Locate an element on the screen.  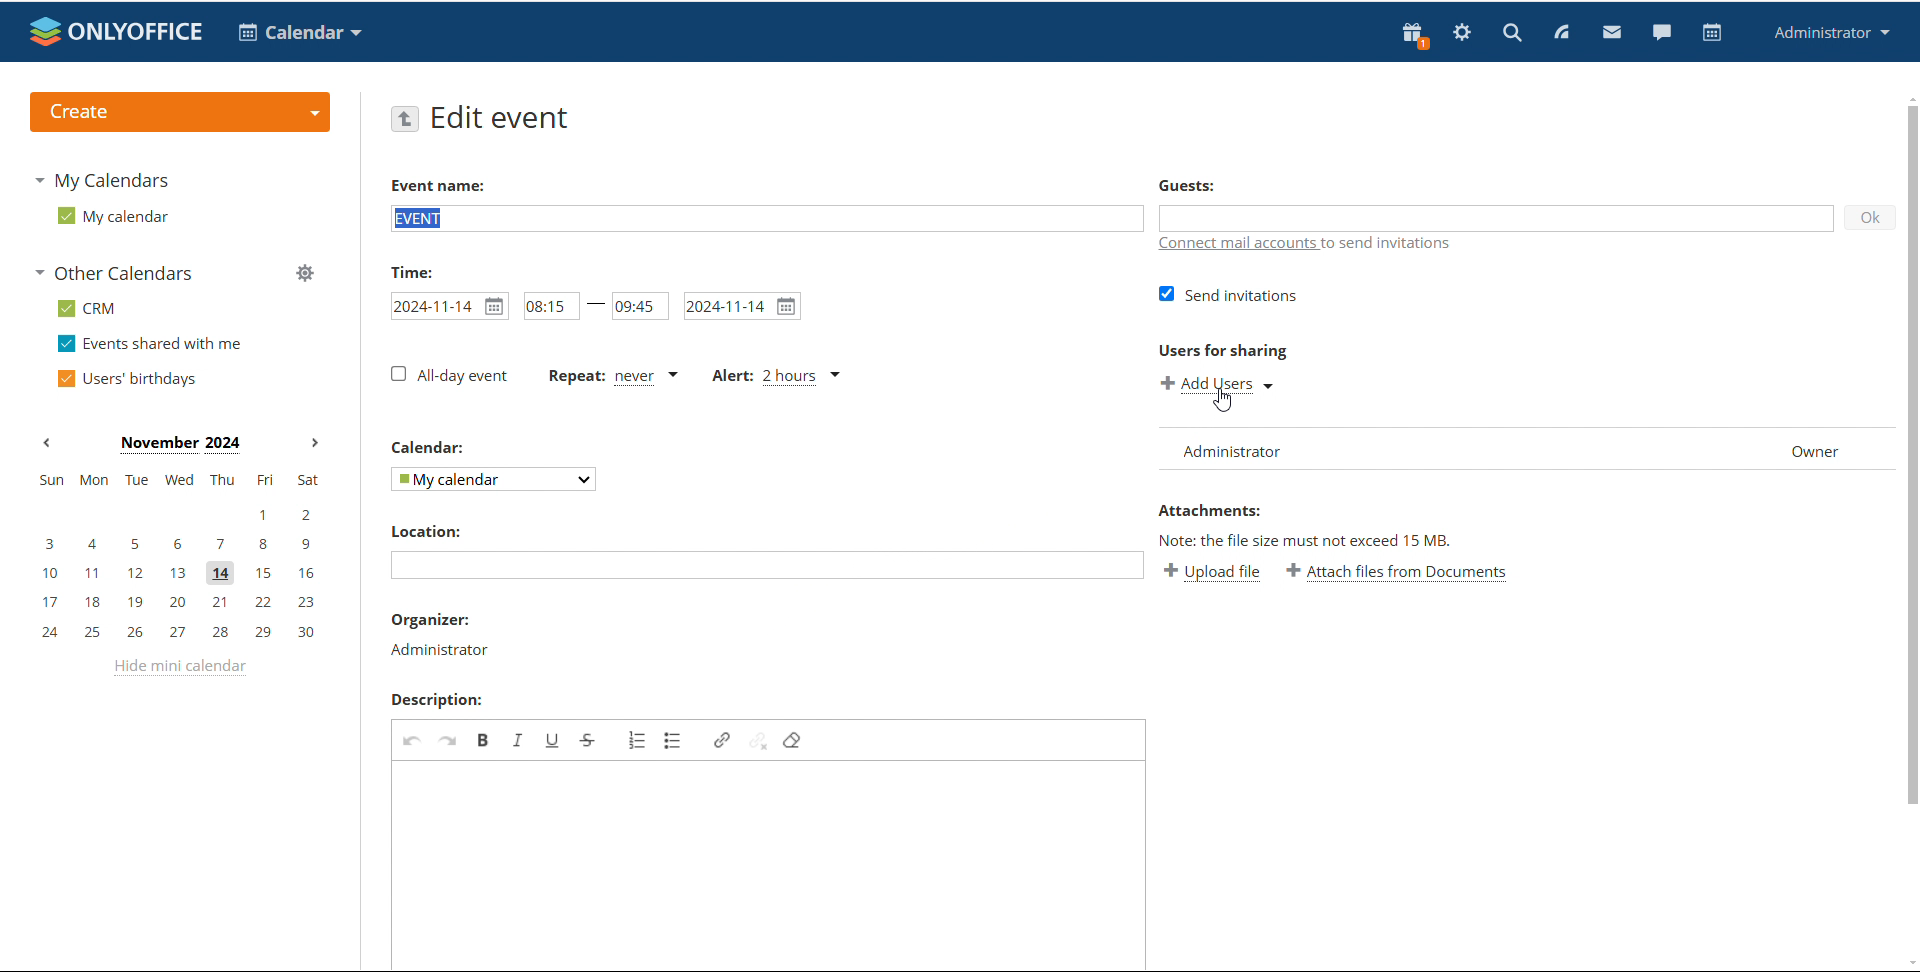
Calendar is located at coordinates (430, 446).